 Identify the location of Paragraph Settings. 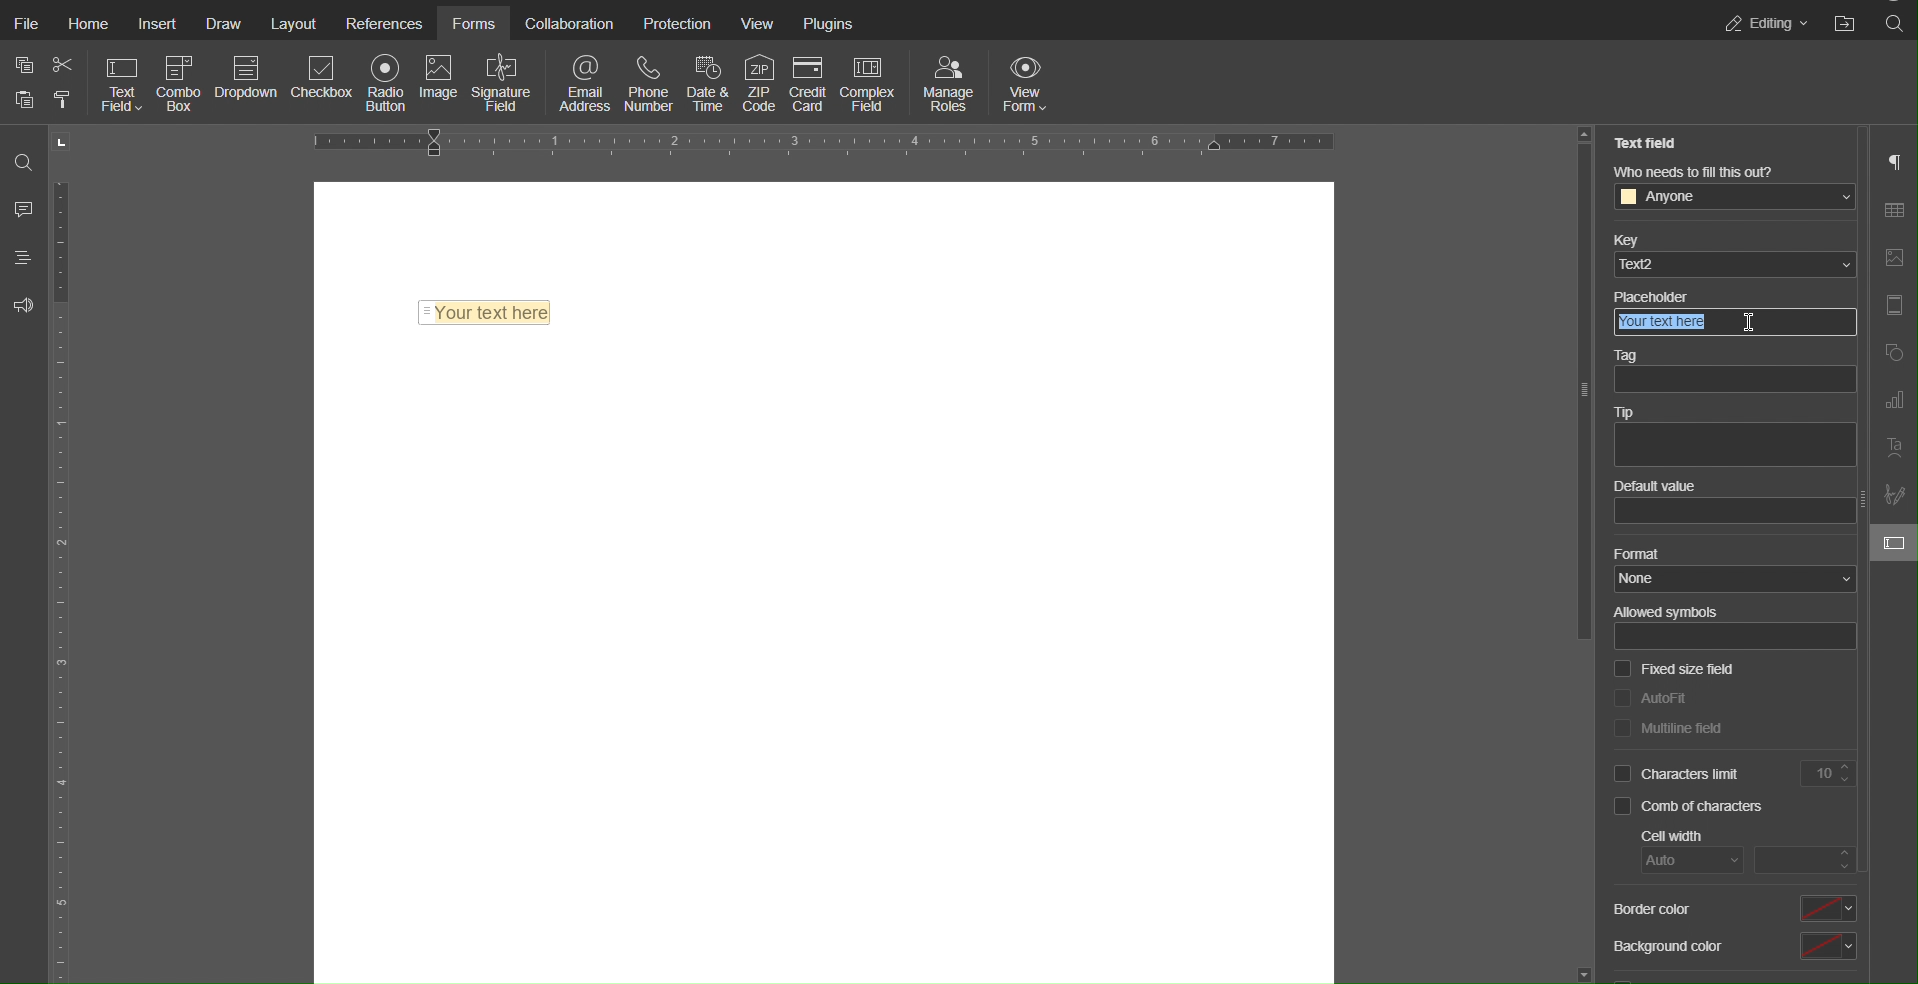
(1893, 162).